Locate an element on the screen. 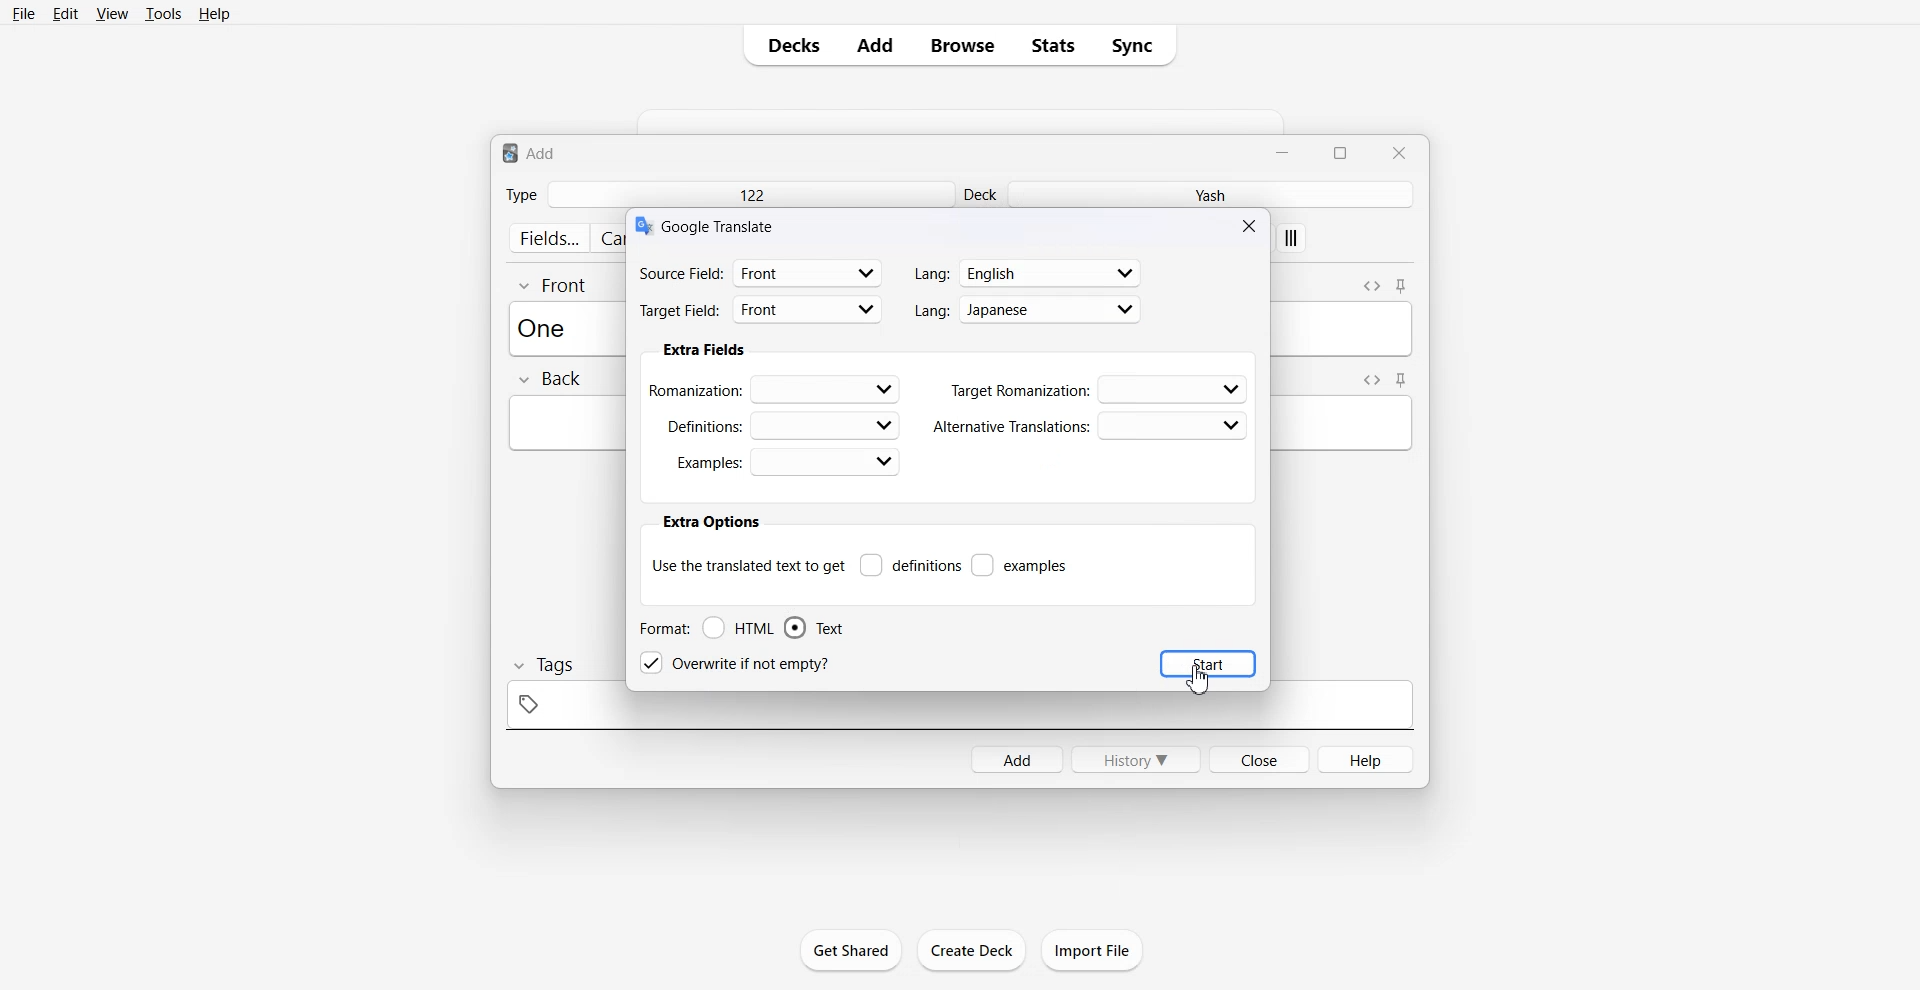 The image size is (1920, 990). Type is located at coordinates (521, 194).